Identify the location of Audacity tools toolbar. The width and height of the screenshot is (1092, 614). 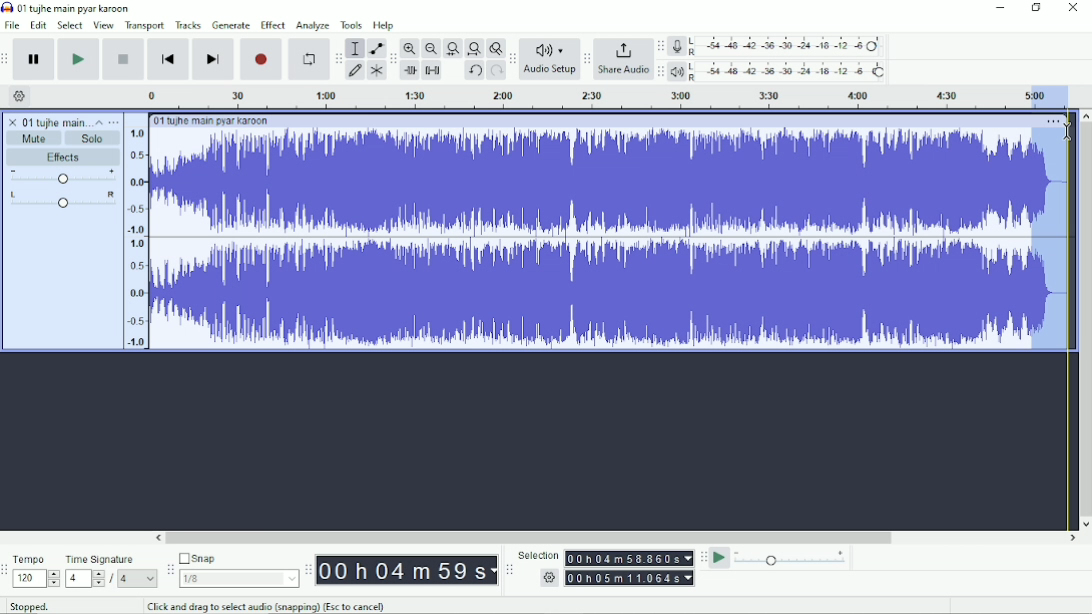
(338, 58).